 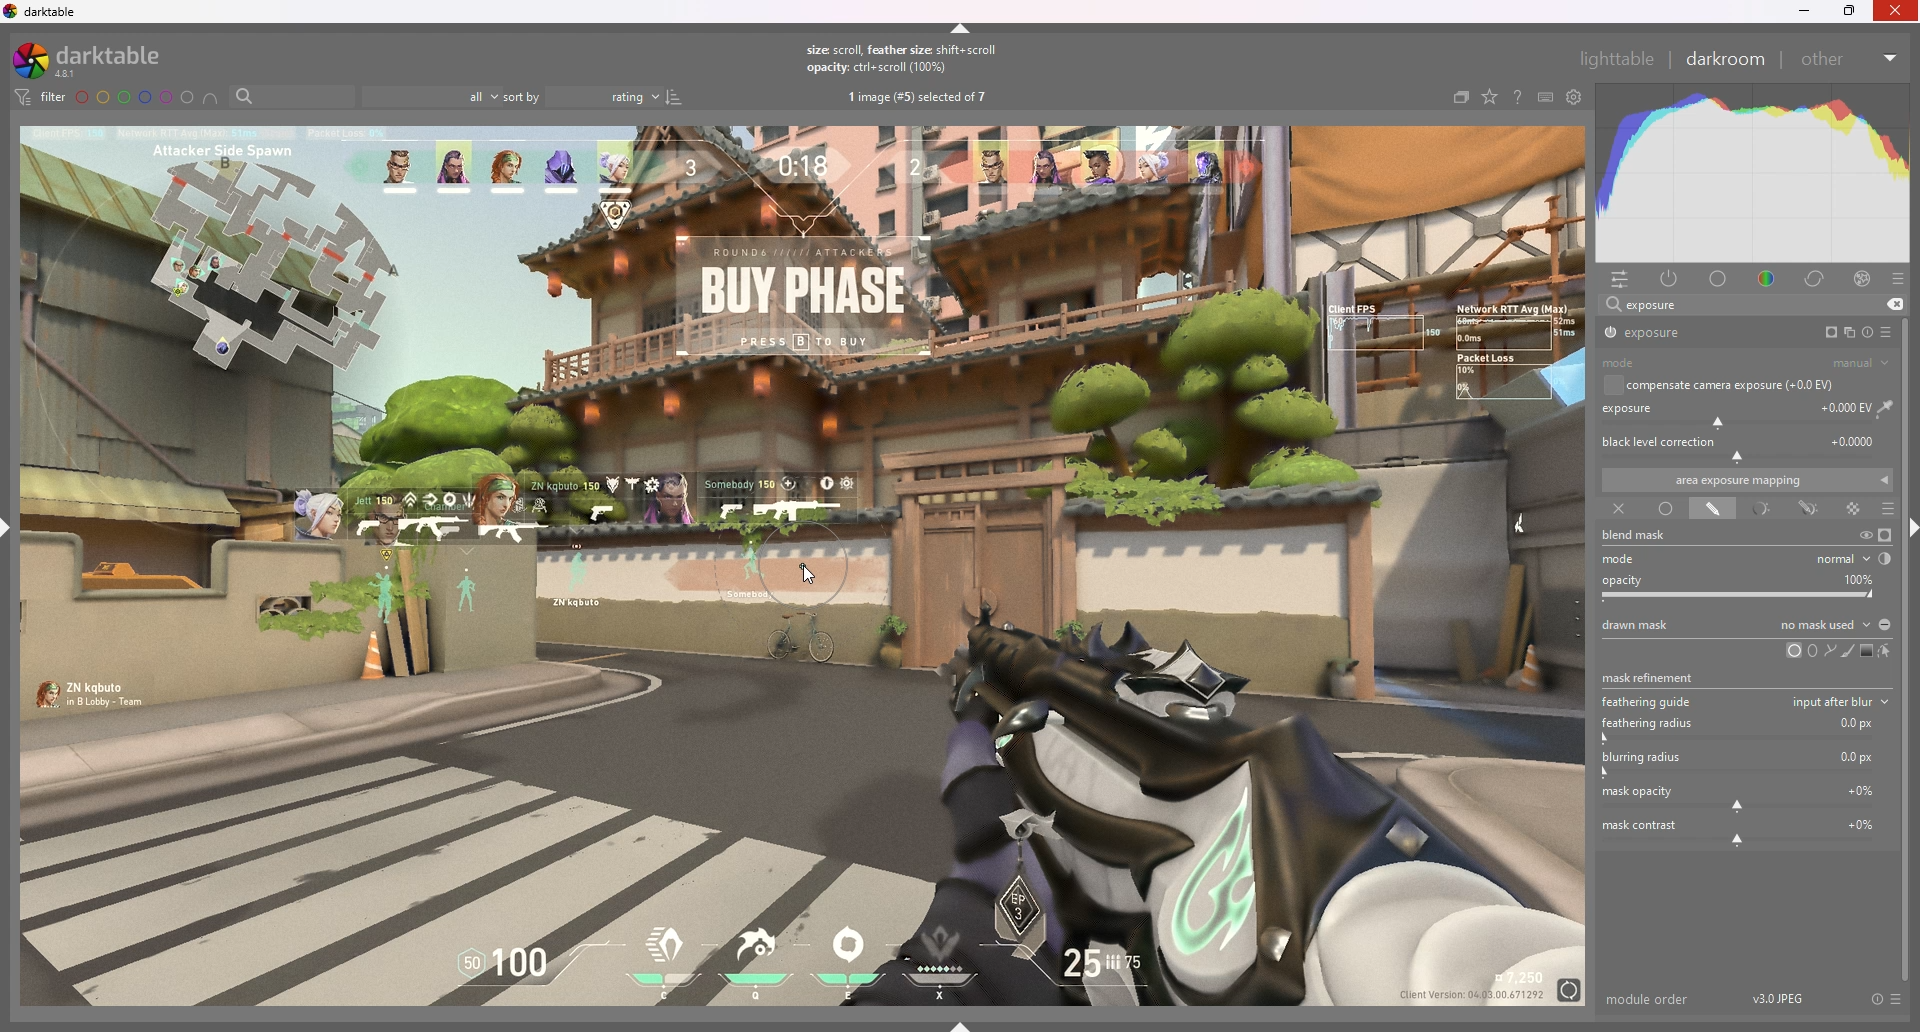 What do you see at coordinates (1802, 700) in the screenshot?
I see `tooltip` at bounding box center [1802, 700].